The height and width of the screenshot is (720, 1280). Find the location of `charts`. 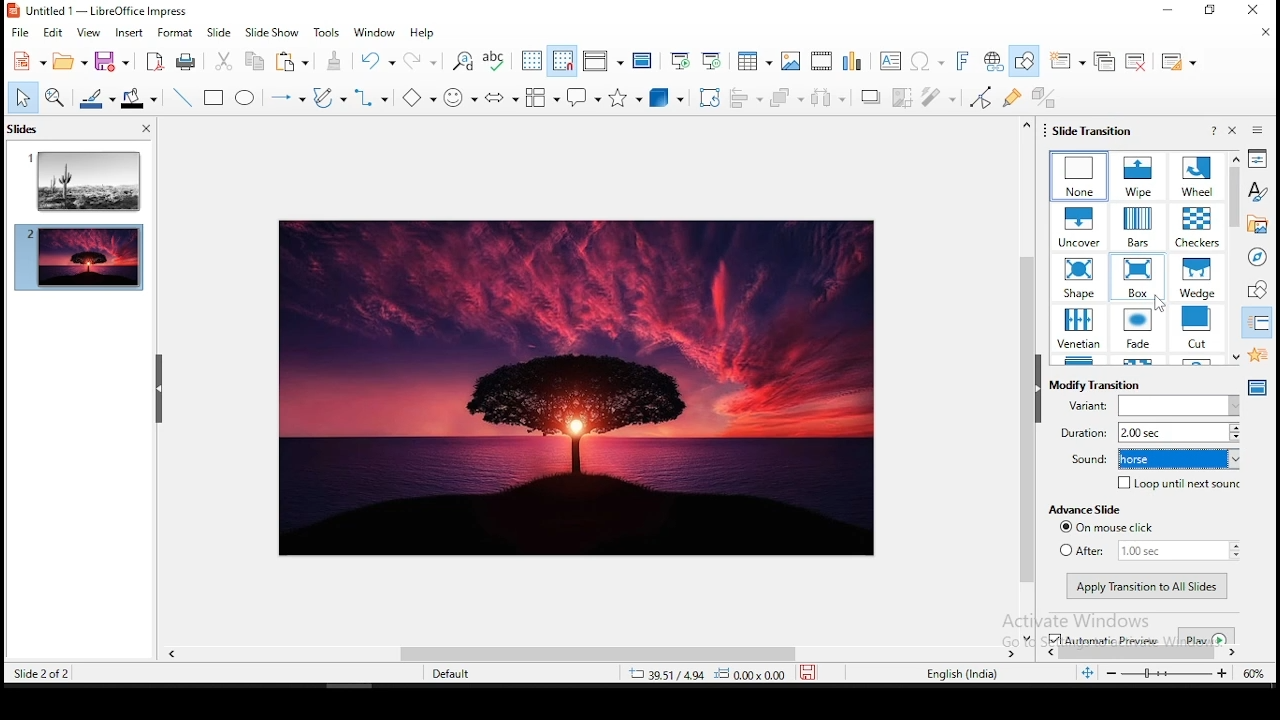

charts is located at coordinates (852, 62).